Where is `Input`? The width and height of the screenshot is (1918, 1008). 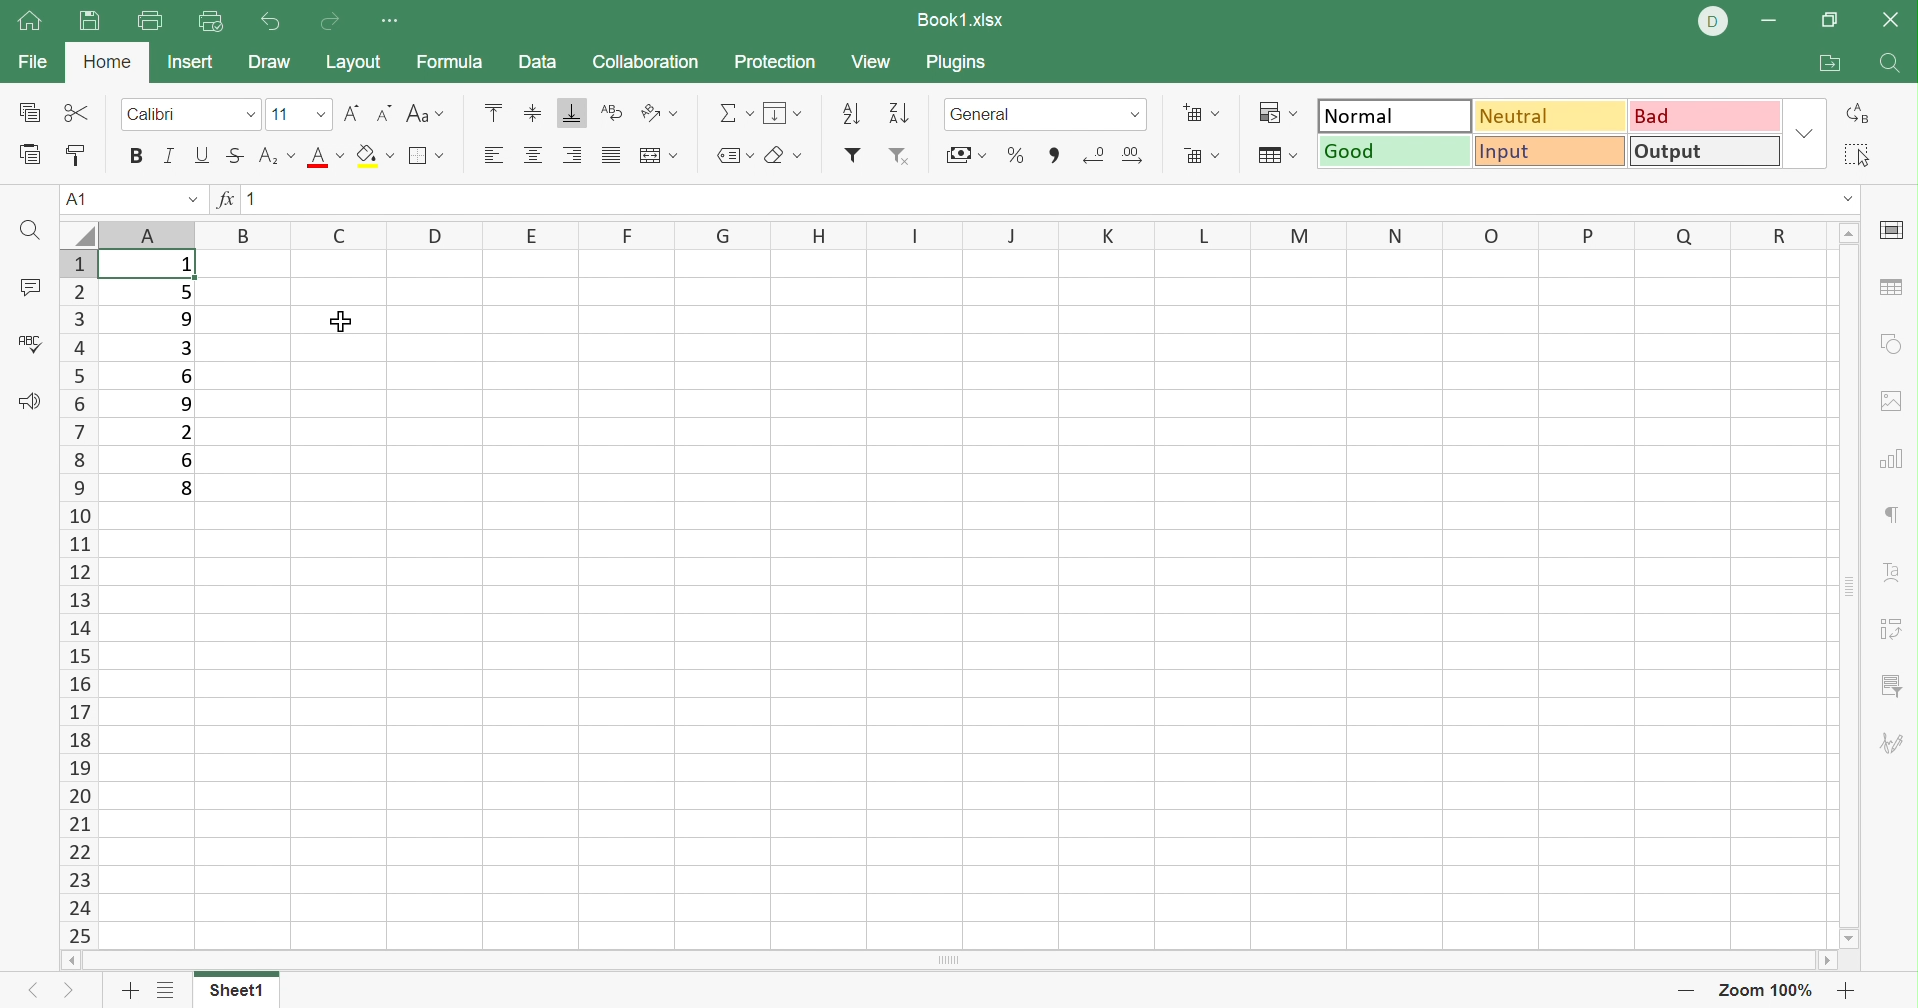 Input is located at coordinates (1548, 152).